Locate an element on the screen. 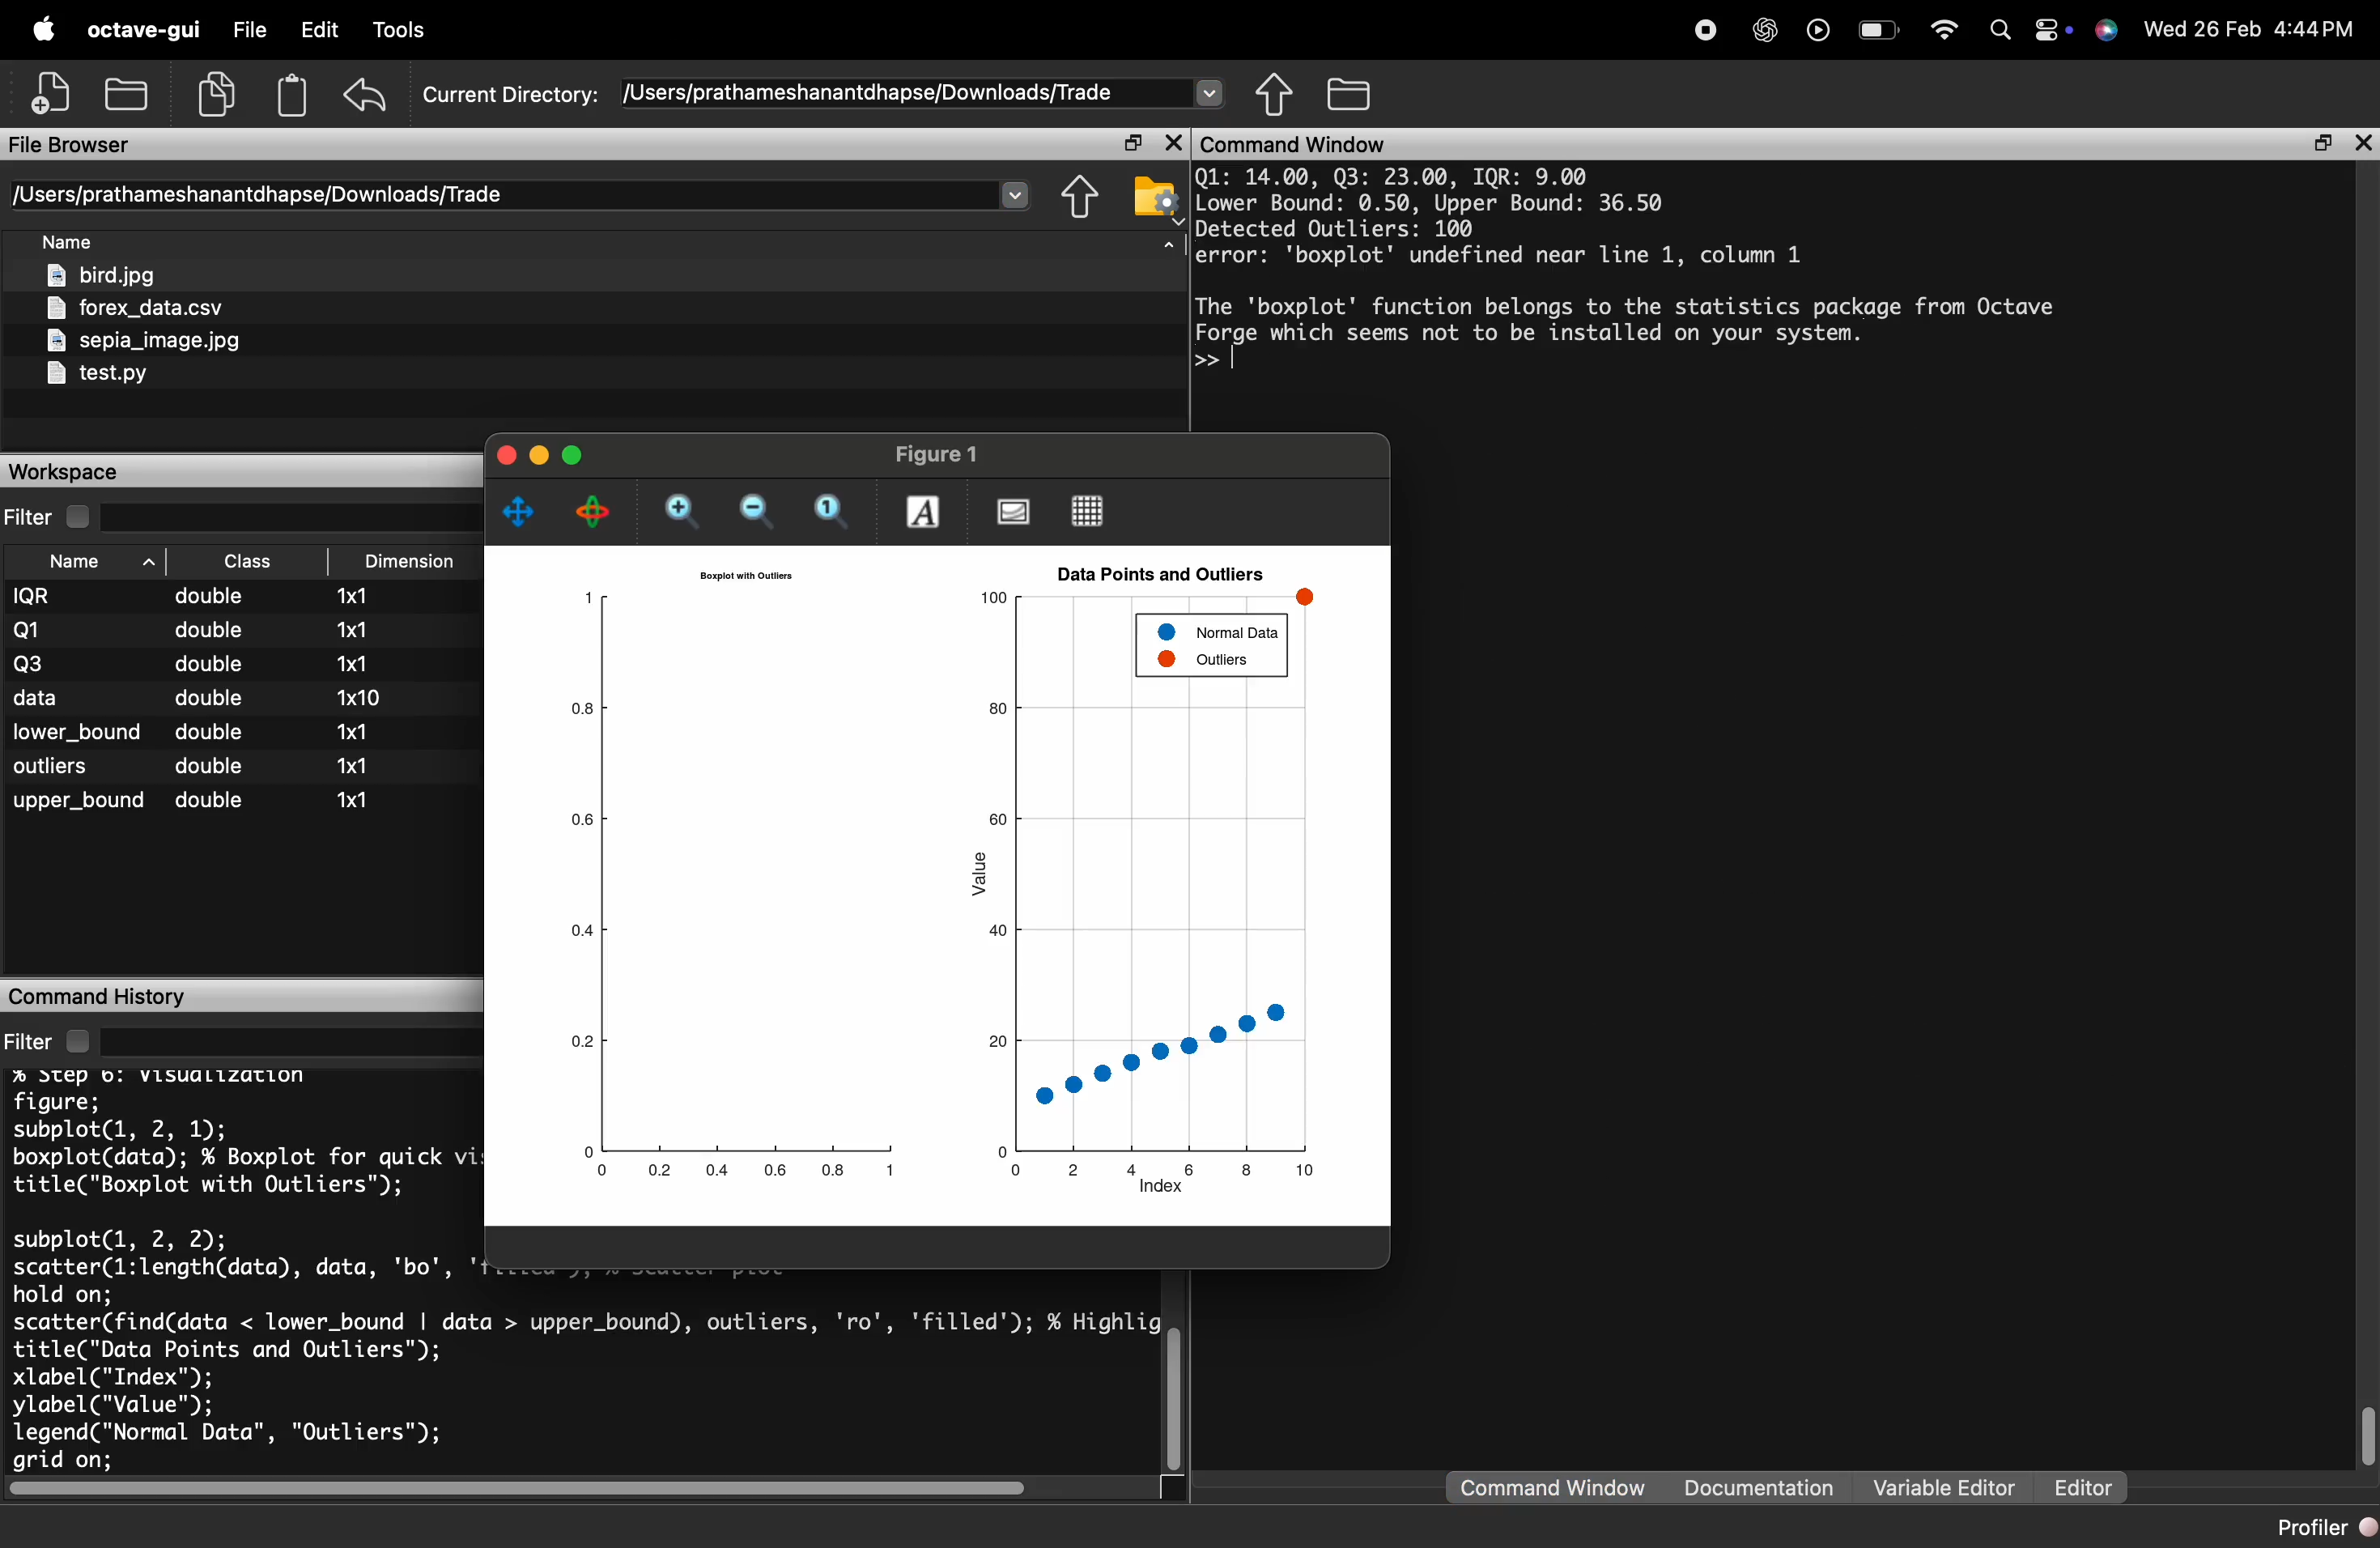 This screenshot has height=1548, width=2380. zoom in is located at coordinates (688, 513).